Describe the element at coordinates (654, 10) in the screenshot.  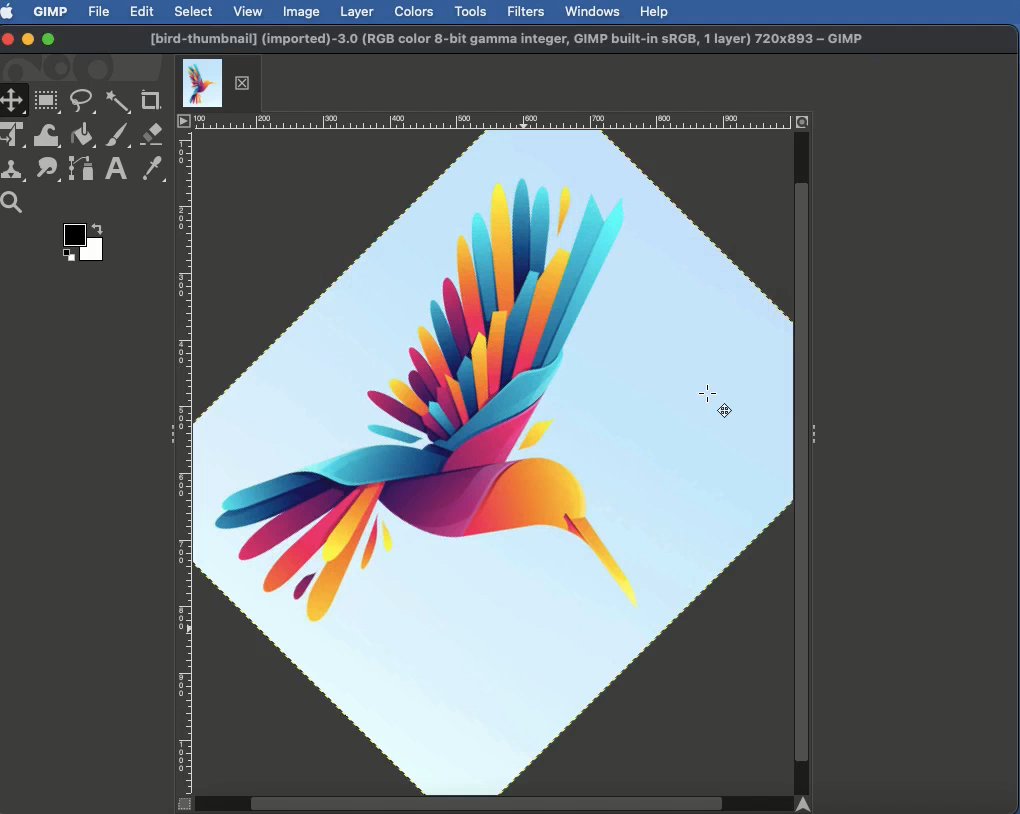
I see `Help` at that location.